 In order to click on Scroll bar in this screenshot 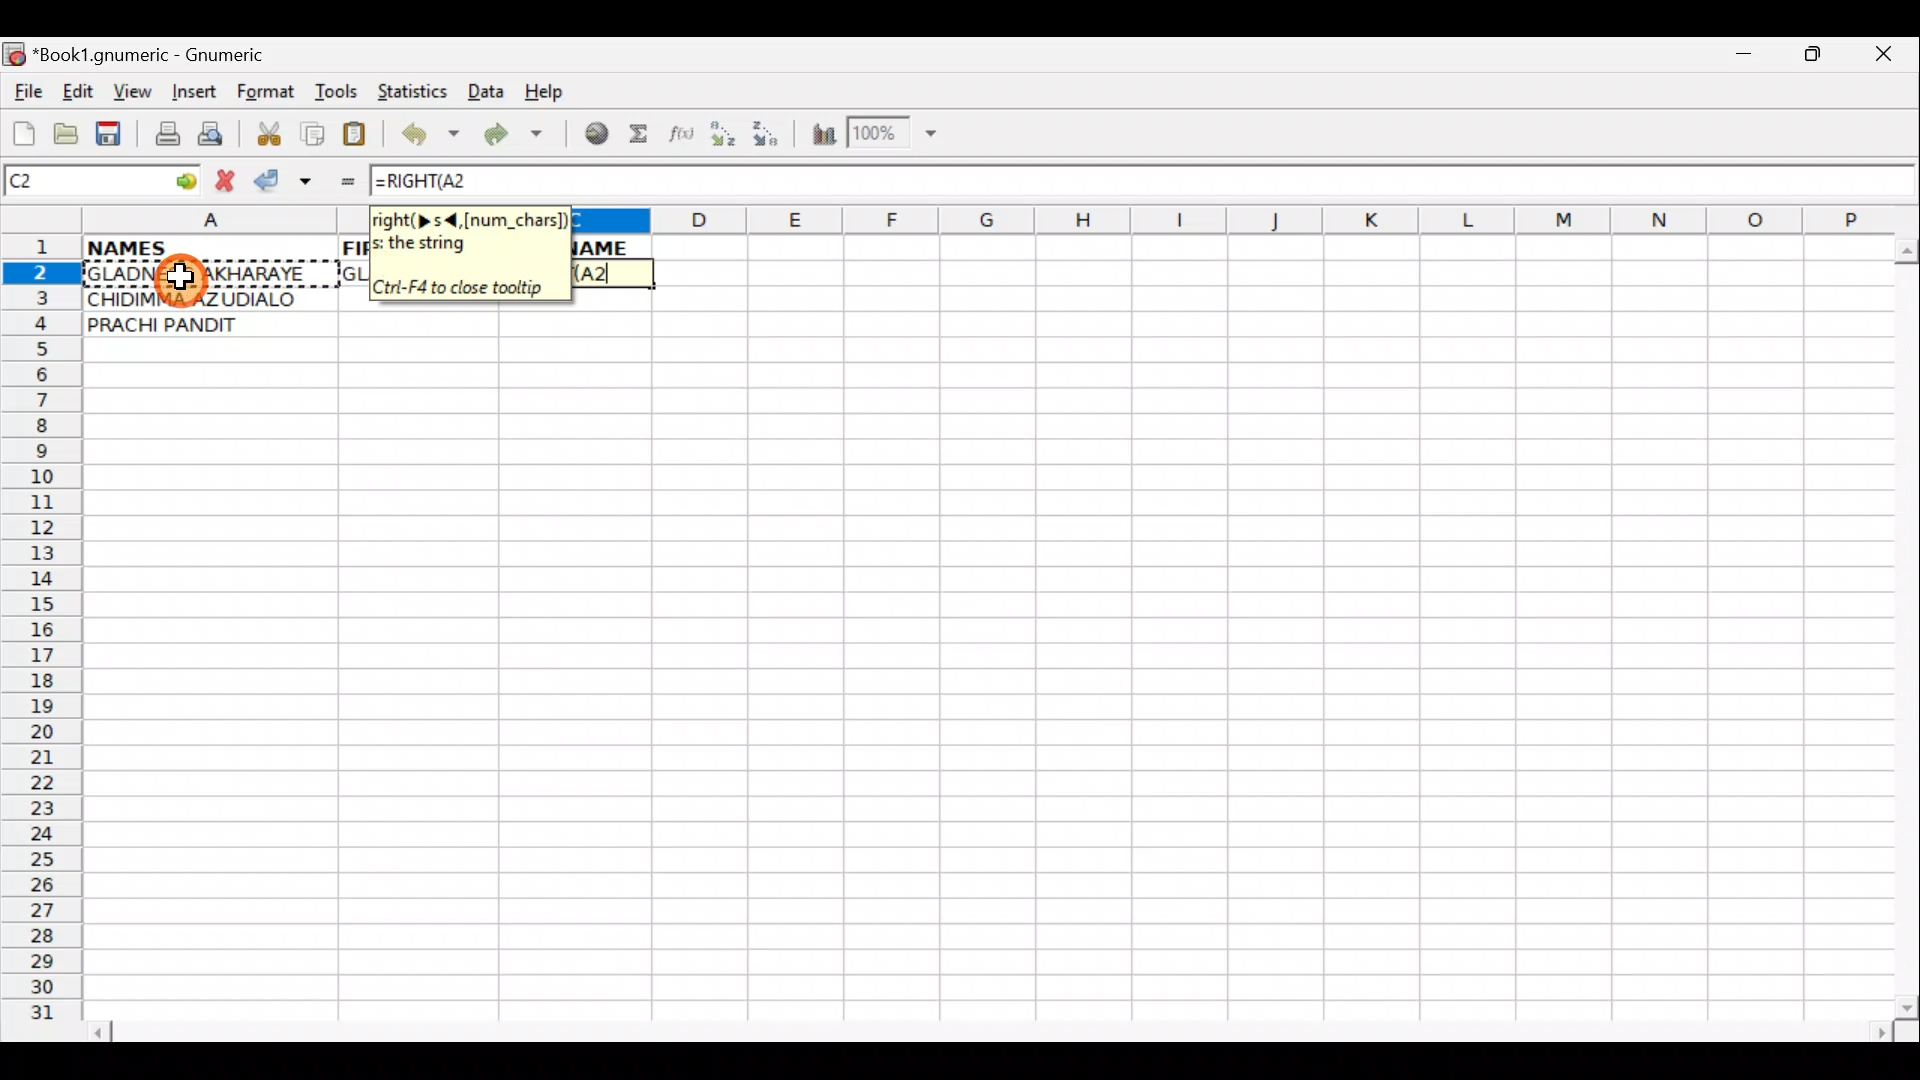, I will do `click(1902, 624)`.